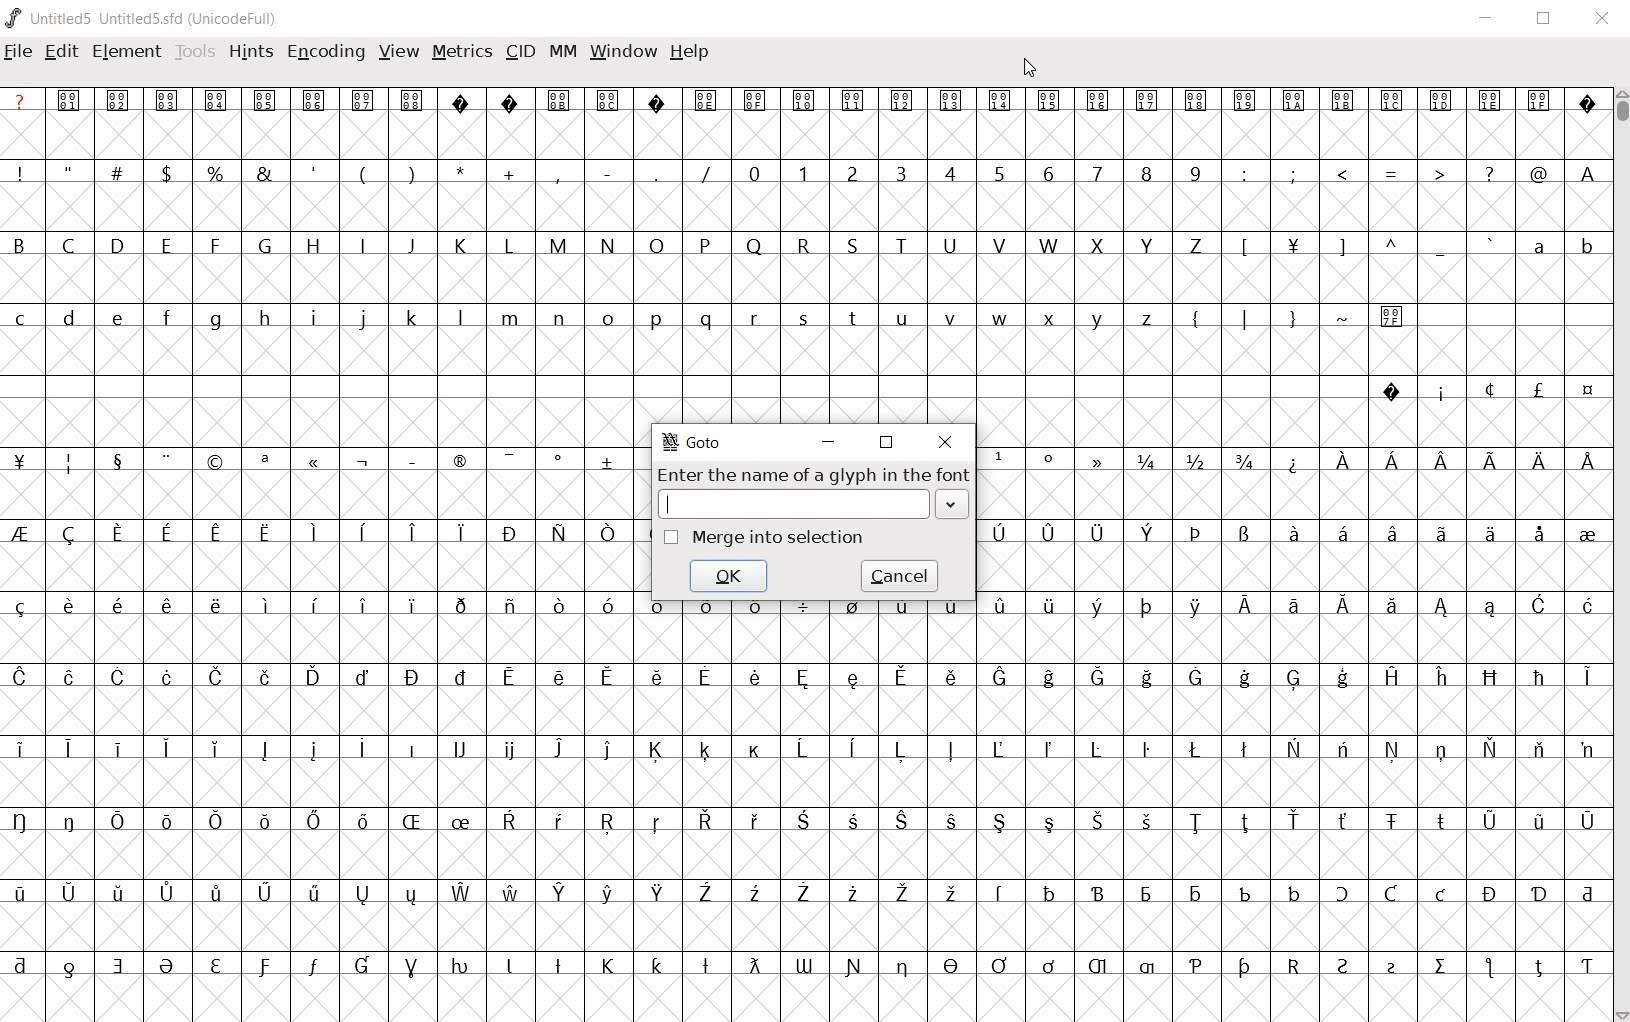  What do you see at coordinates (706, 101) in the screenshot?
I see `Symbol` at bounding box center [706, 101].